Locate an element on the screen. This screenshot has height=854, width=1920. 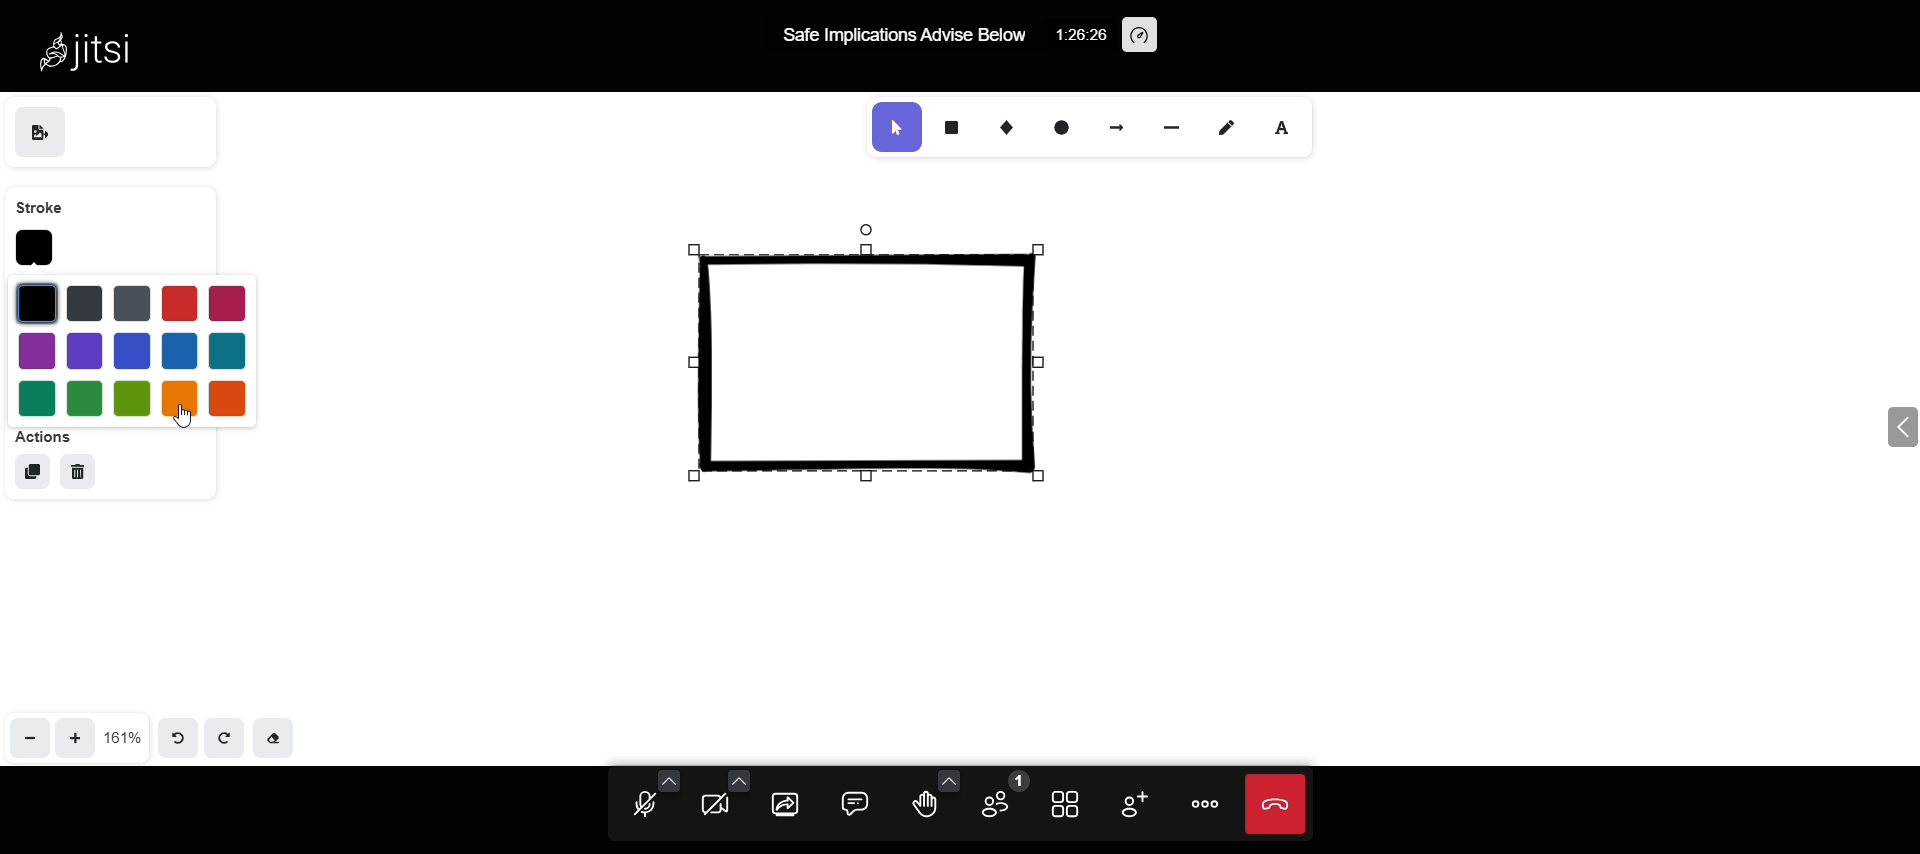
green 2 is located at coordinates (83, 398).